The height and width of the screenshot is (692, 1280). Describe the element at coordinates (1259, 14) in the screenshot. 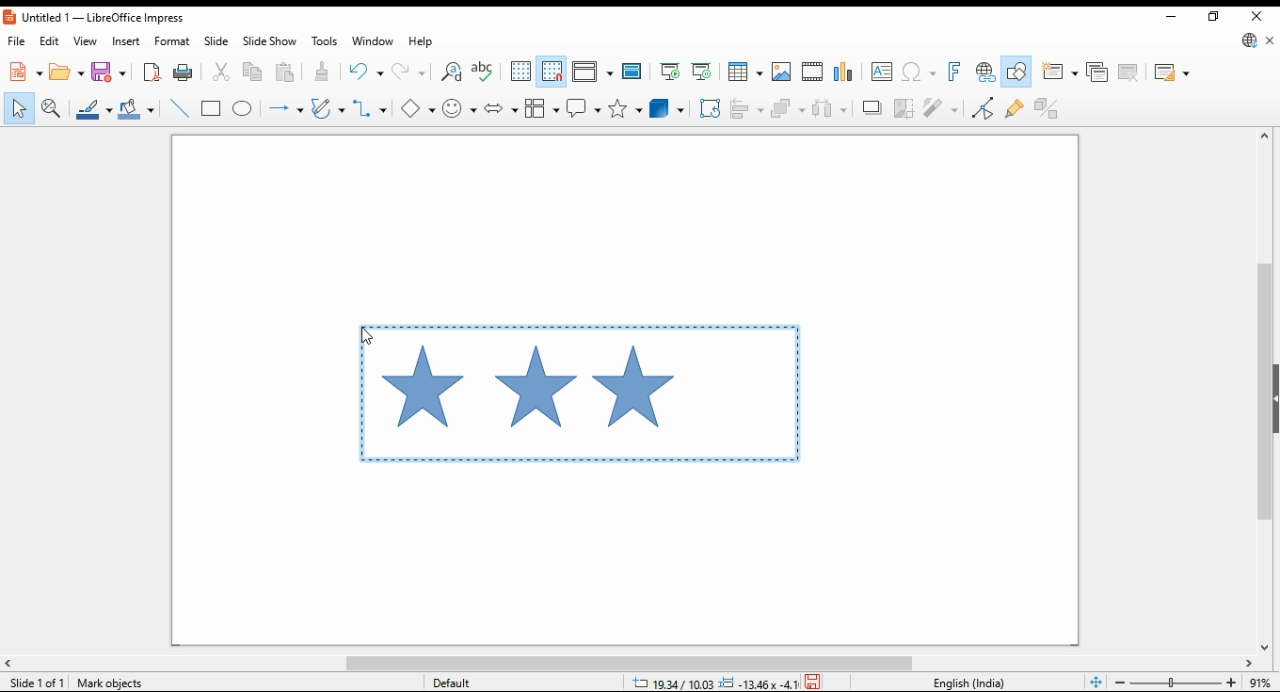

I see `close window` at that location.